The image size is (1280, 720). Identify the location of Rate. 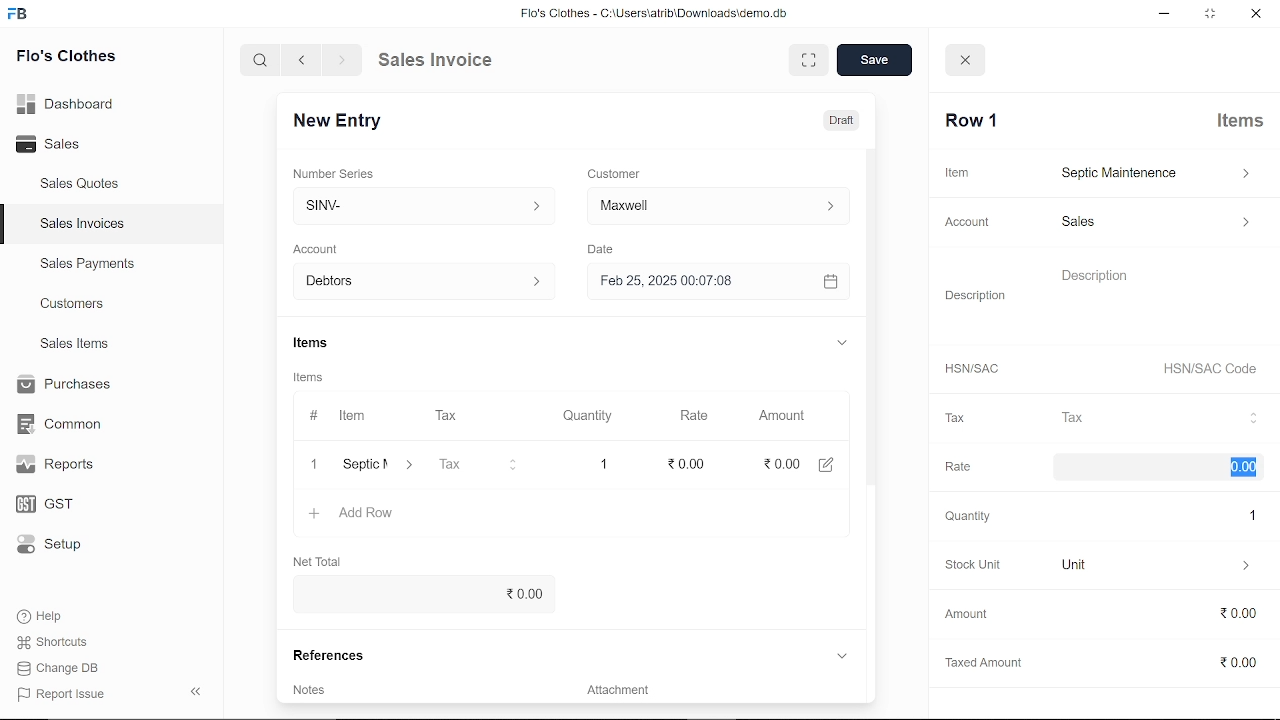
(701, 415).